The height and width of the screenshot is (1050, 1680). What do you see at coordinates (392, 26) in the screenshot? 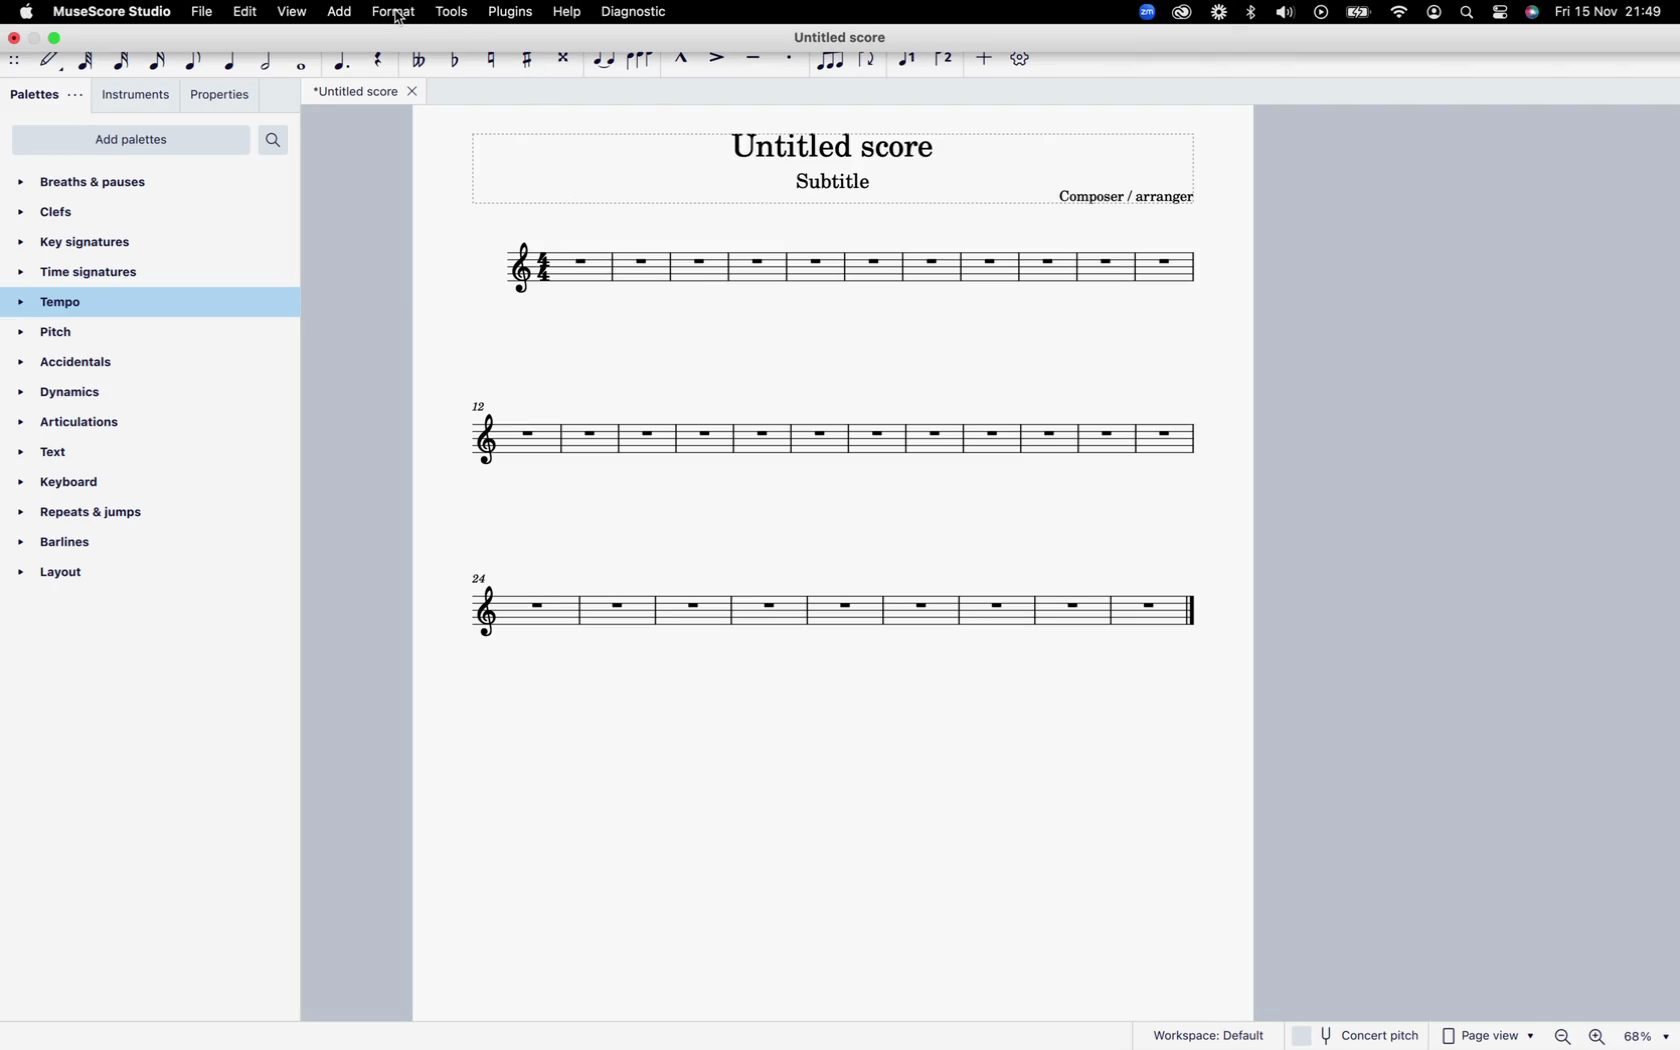
I see `cursor` at bounding box center [392, 26].